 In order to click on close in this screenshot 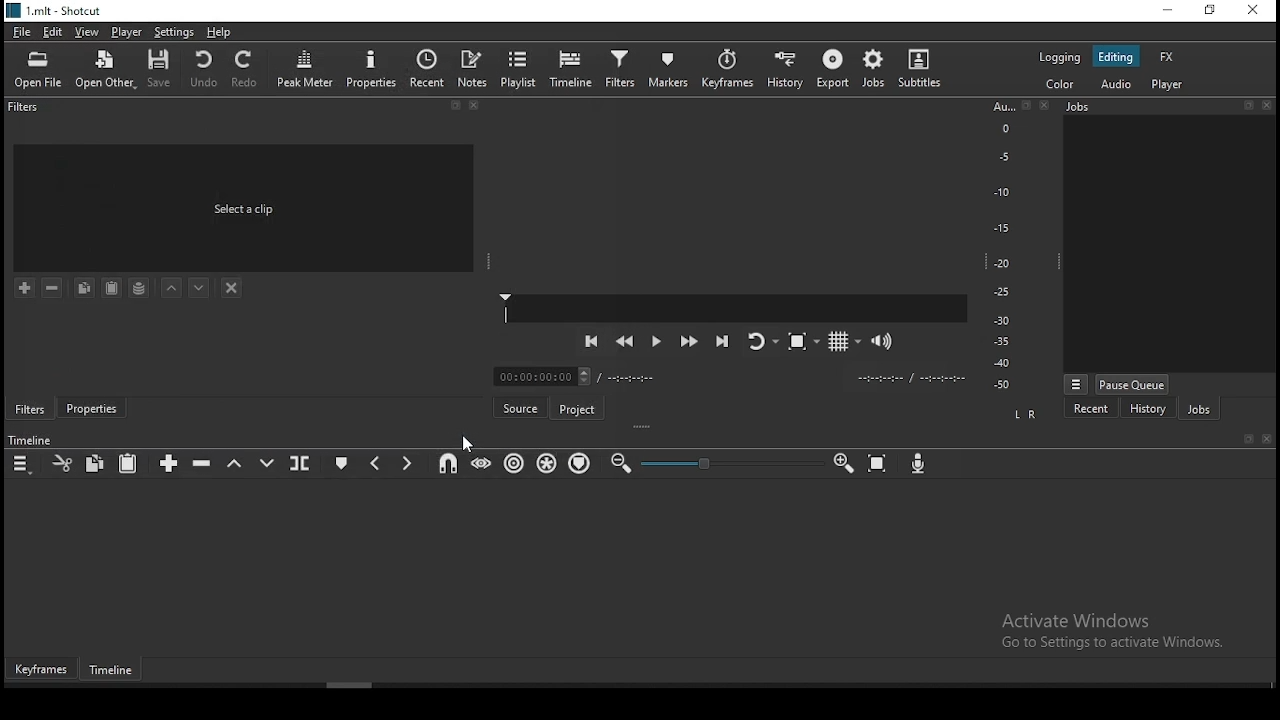, I will do `click(1268, 440)`.